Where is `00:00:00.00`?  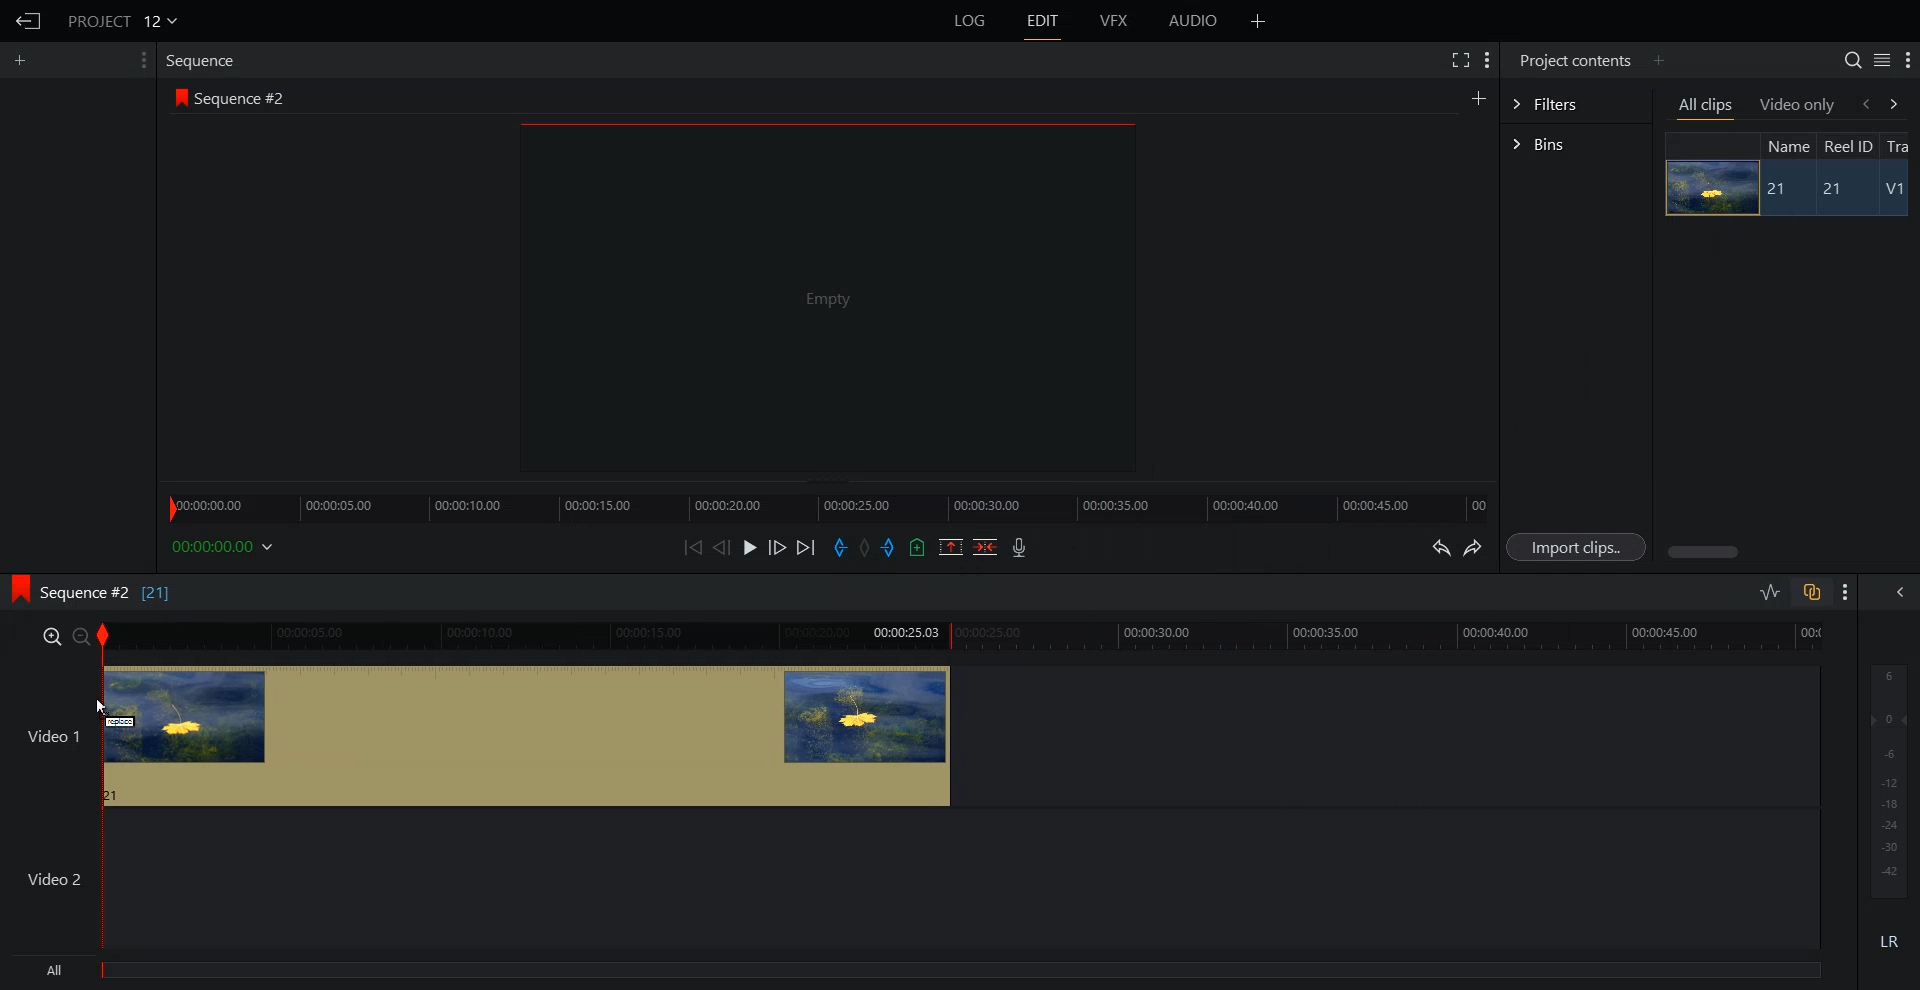
00:00:00.00 is located at coordinates (226, 546).